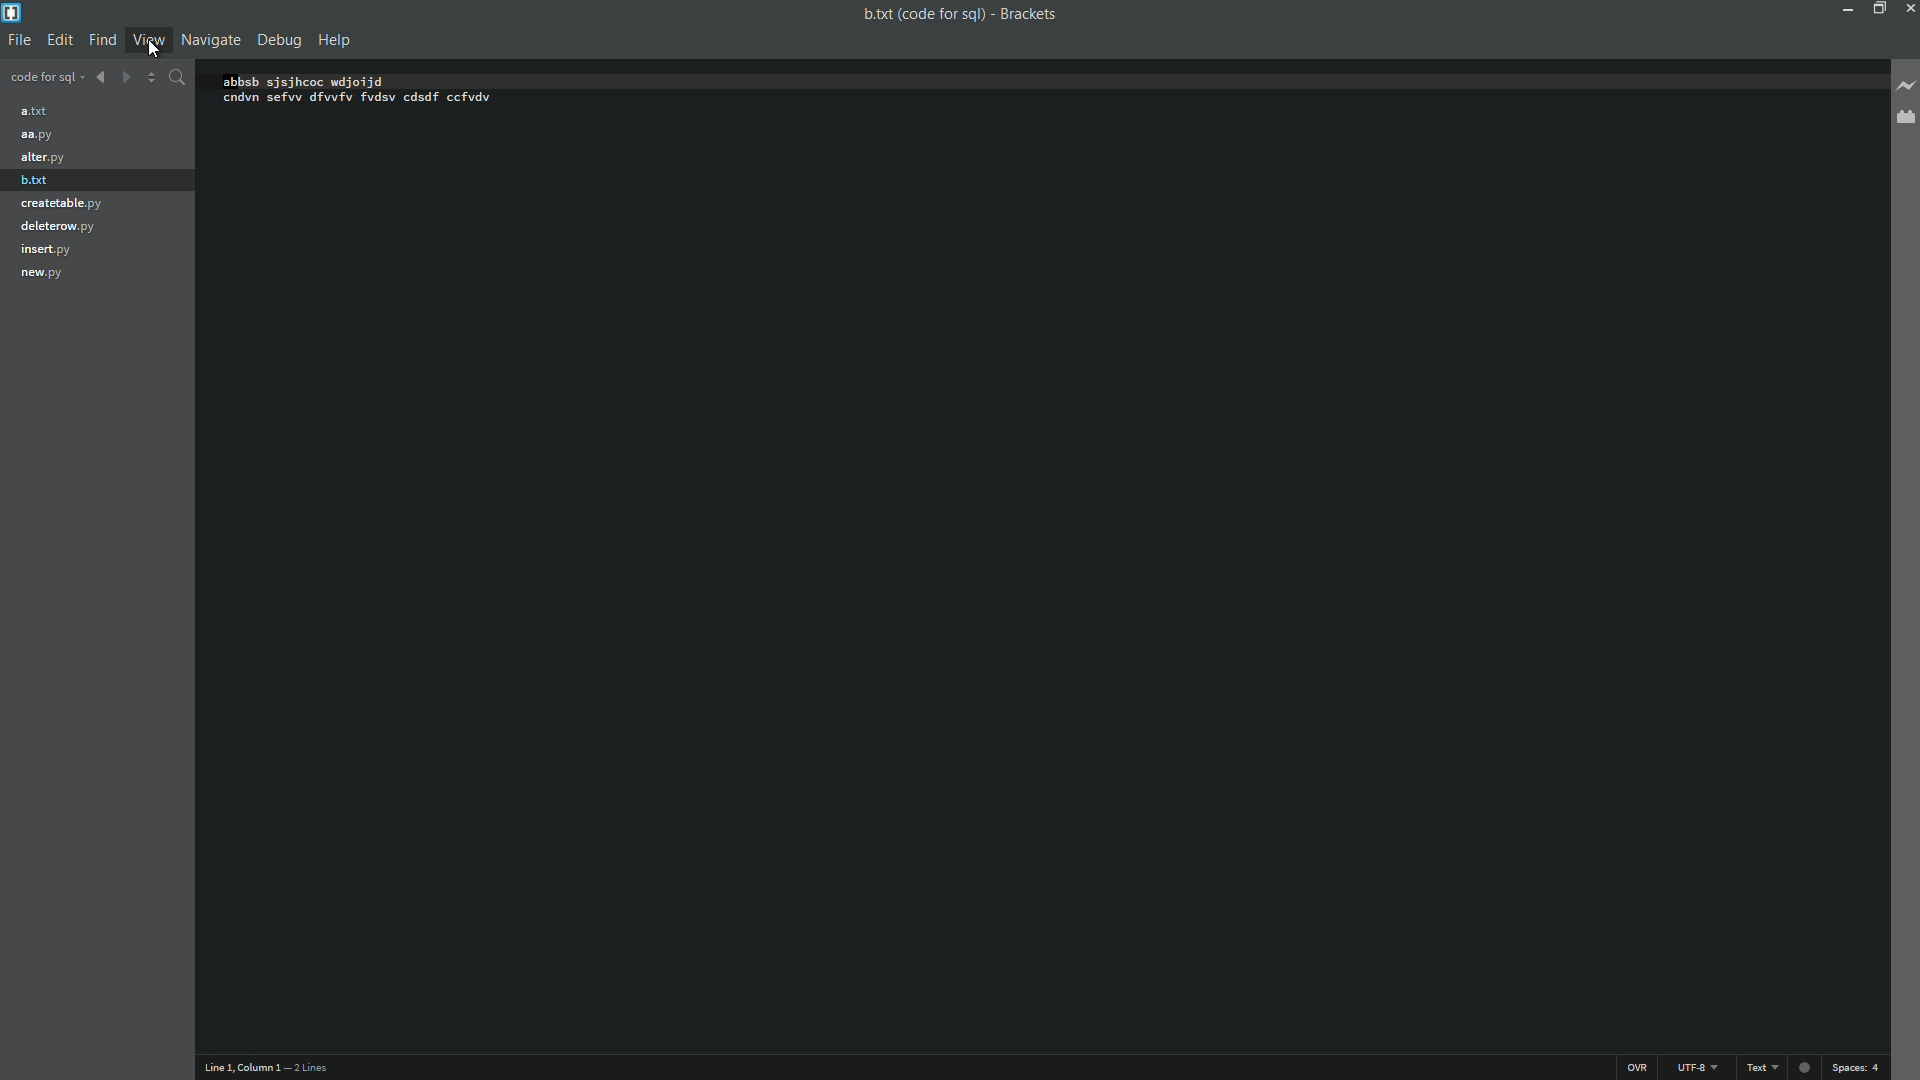  What do you see at coordinates (104, 39) in the screenshot?
I see `find menu` at bounding box center [104, 39].